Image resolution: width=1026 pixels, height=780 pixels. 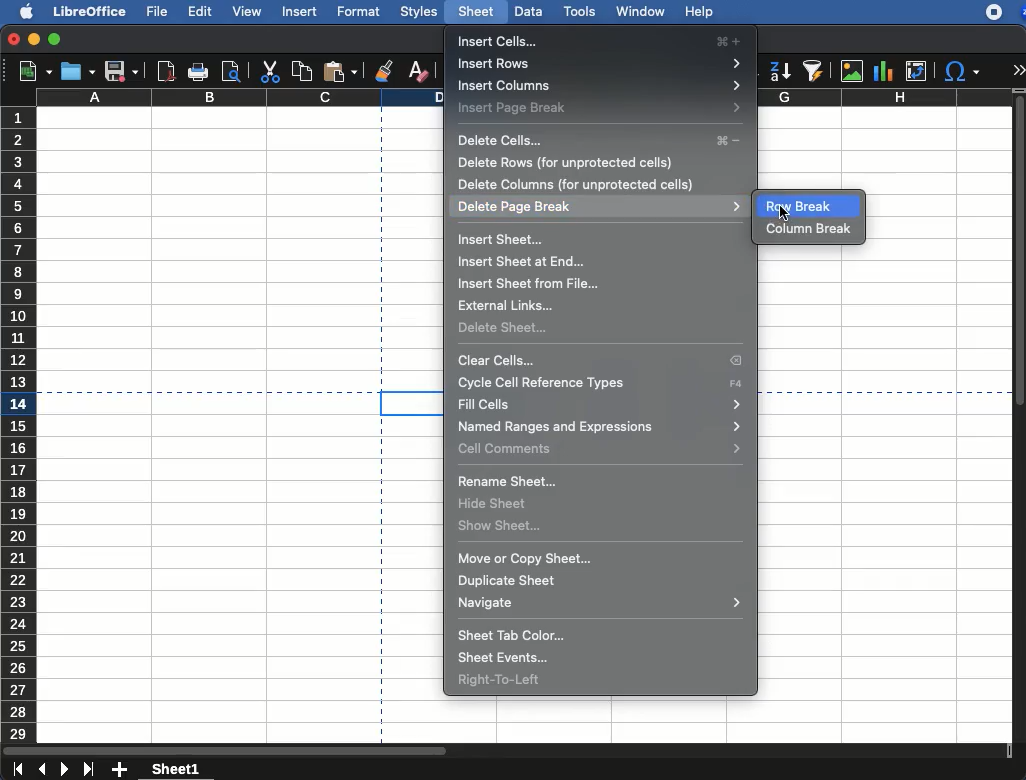 I want to click on print, so click(x=199, y=73).